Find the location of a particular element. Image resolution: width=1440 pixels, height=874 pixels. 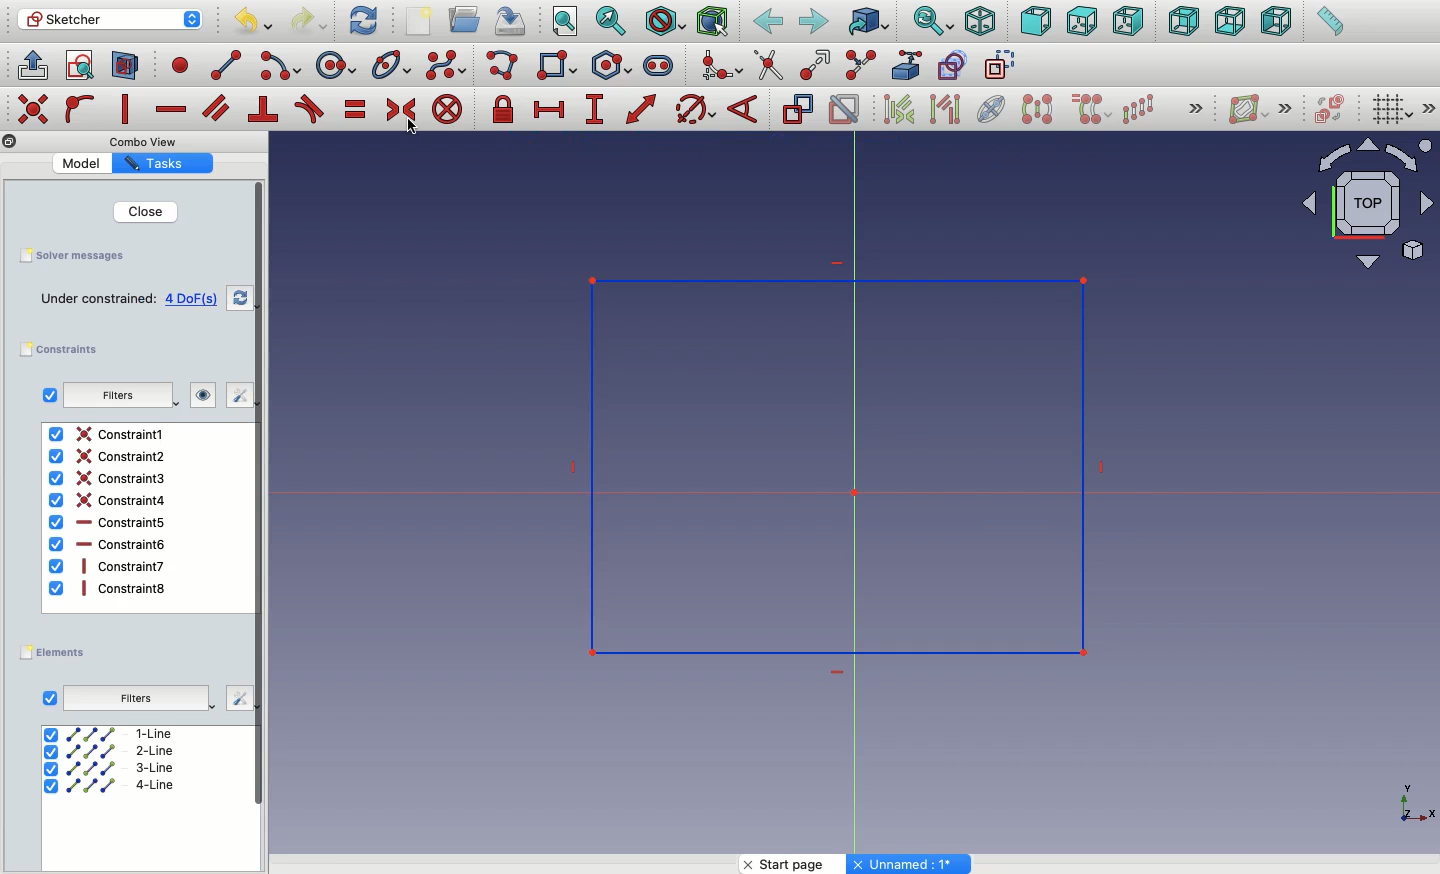

Combo View is located at coordinates (144, 141).